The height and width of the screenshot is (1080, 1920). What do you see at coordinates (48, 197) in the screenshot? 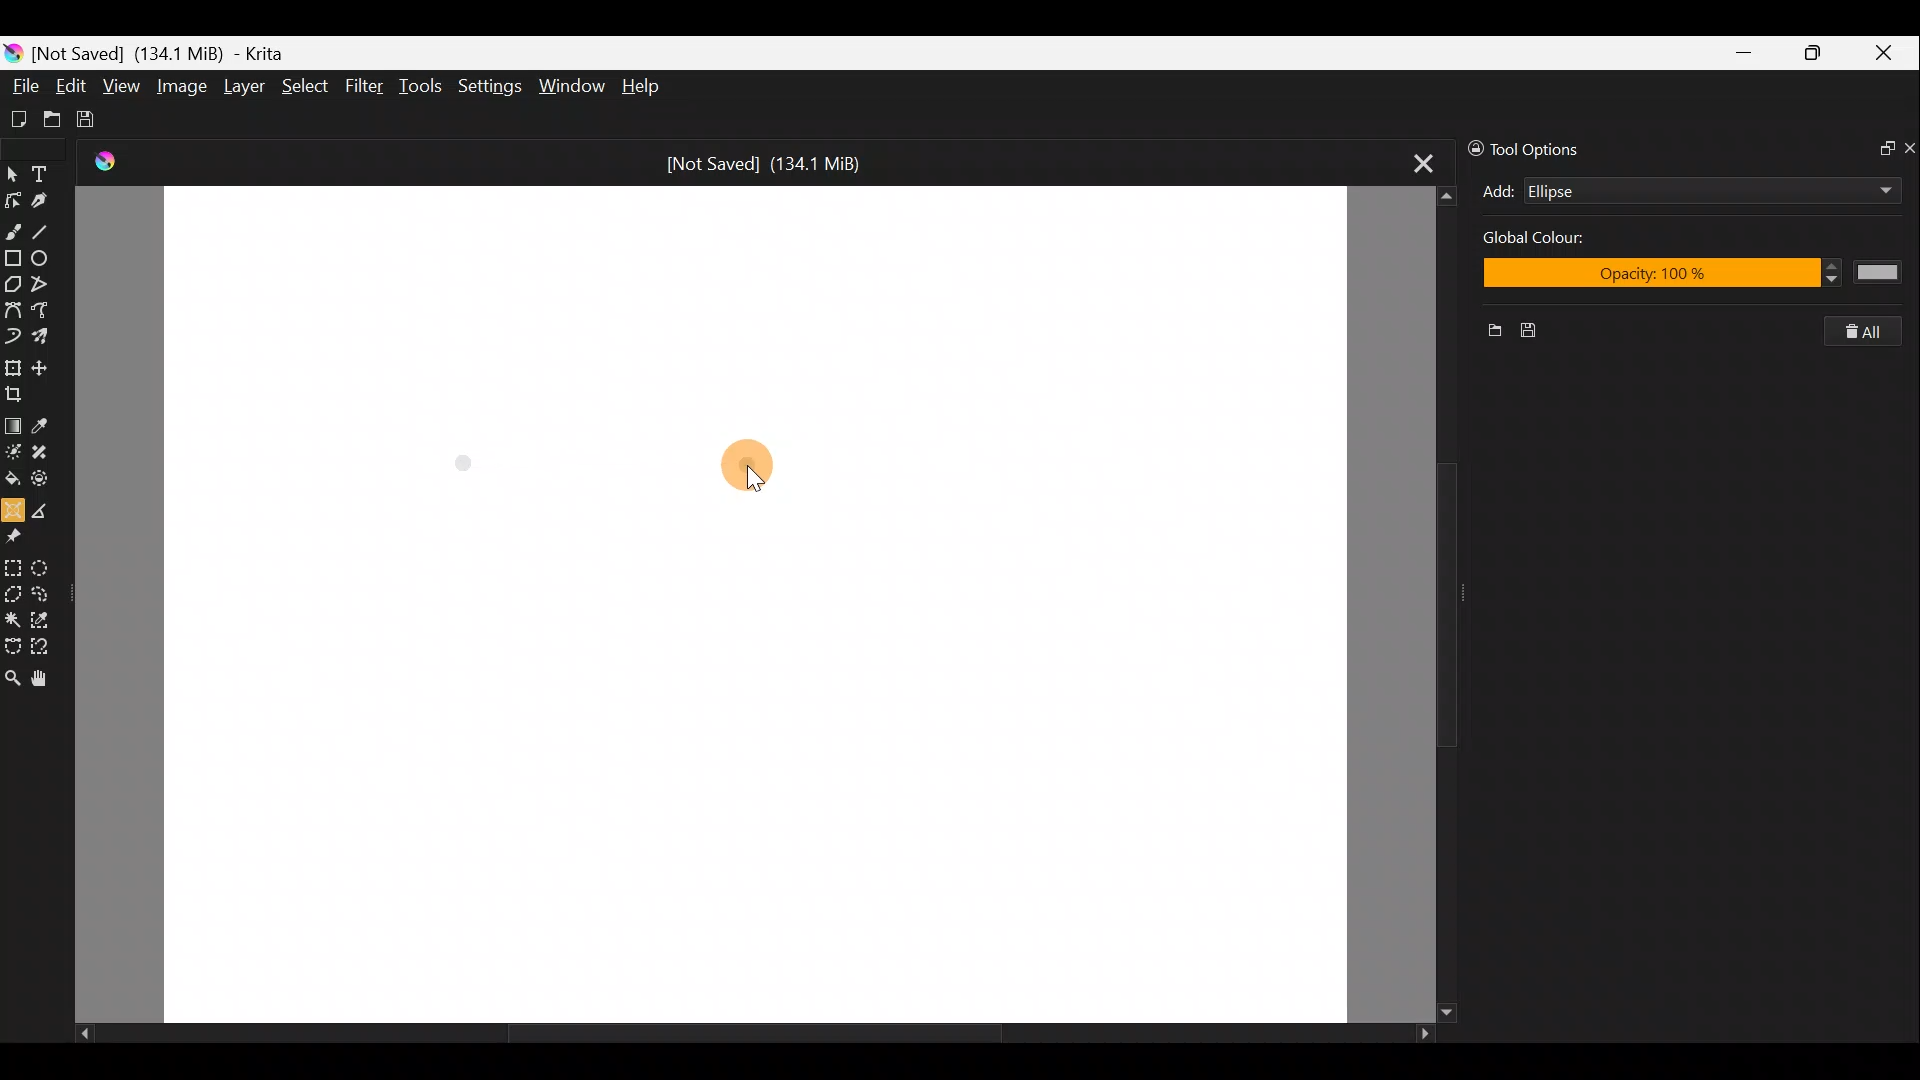
I see `Calligraphy` at bounding box center [48, 197].